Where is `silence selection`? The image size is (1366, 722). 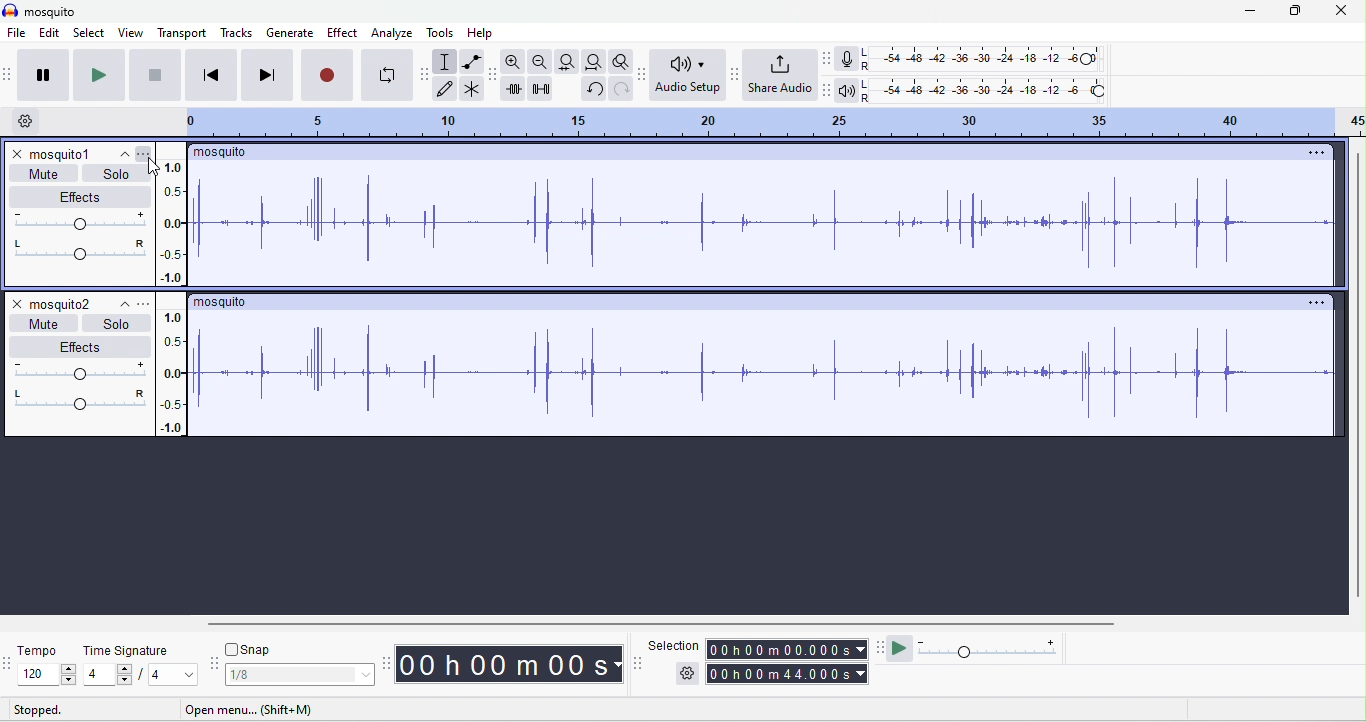
silence selection is located at coordinates (542, 88).